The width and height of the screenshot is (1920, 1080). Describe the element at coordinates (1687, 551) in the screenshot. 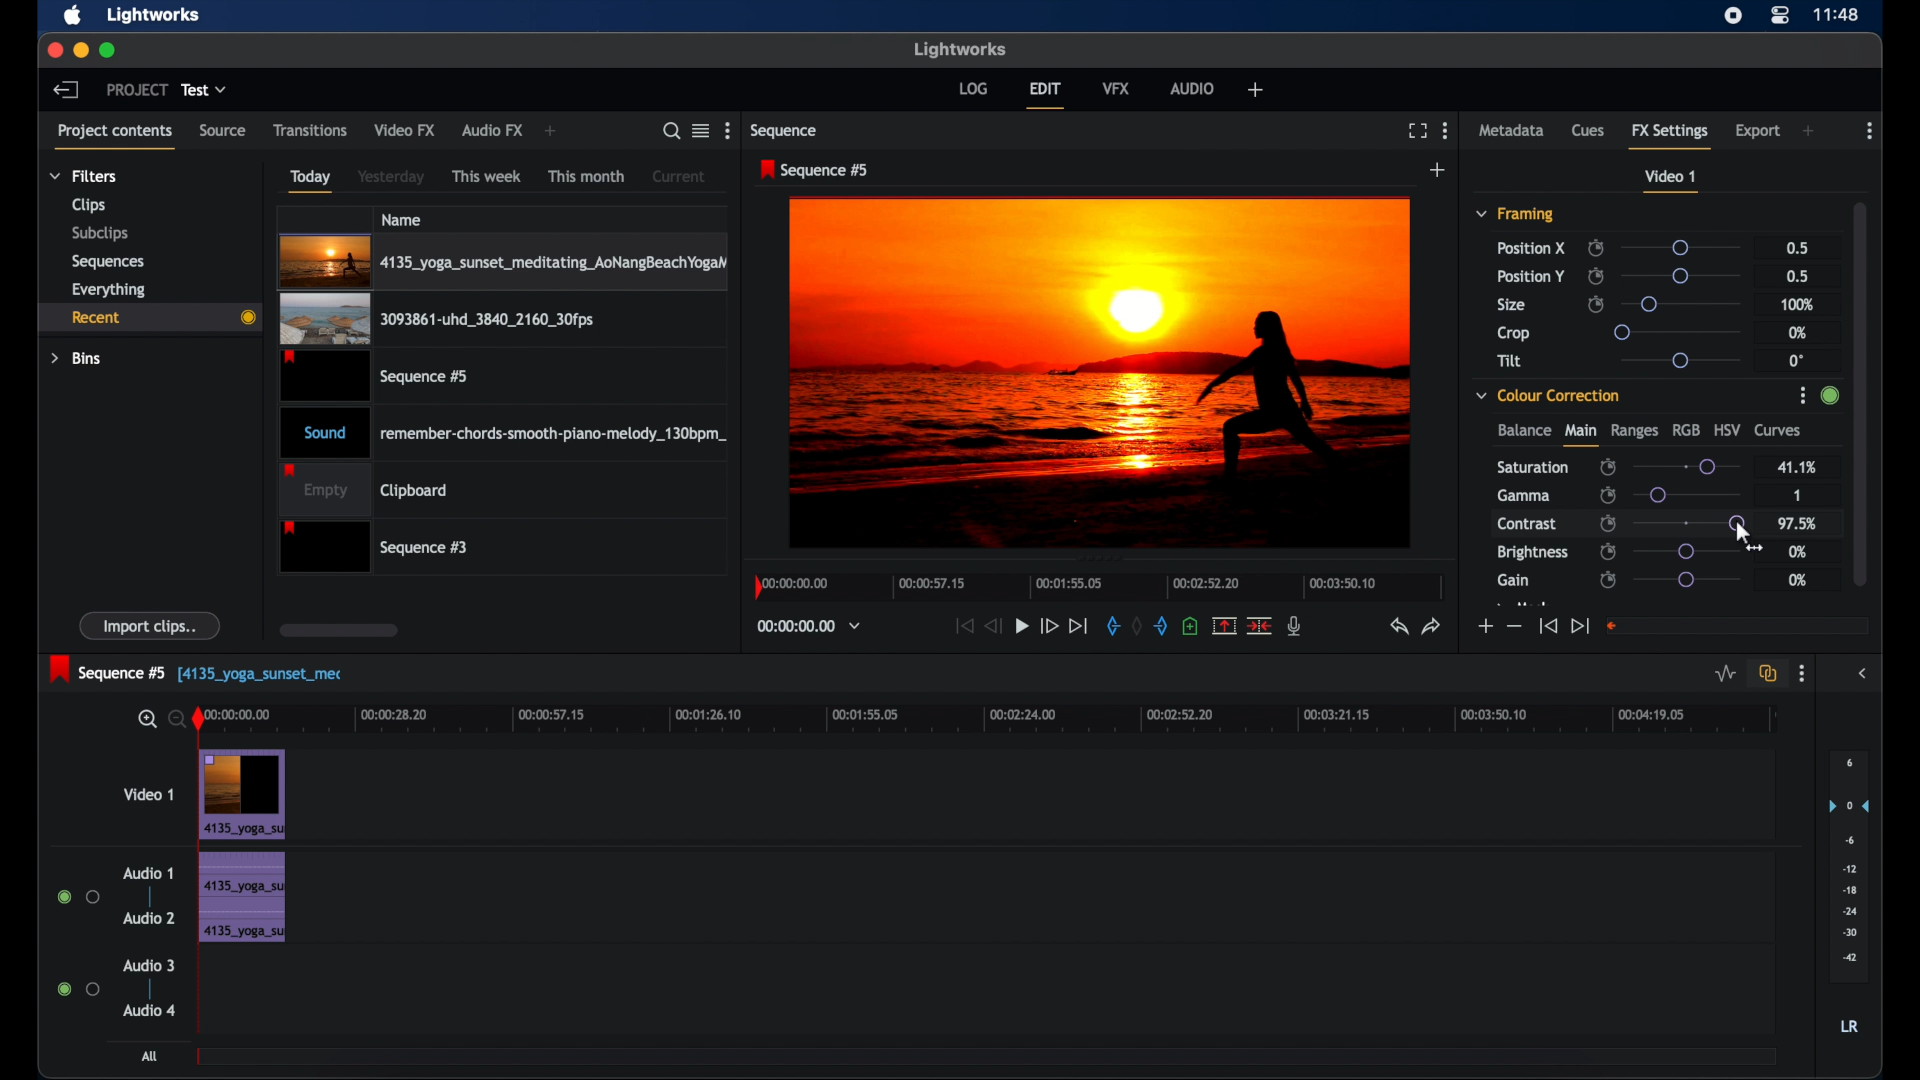

I see `slider` at that location.